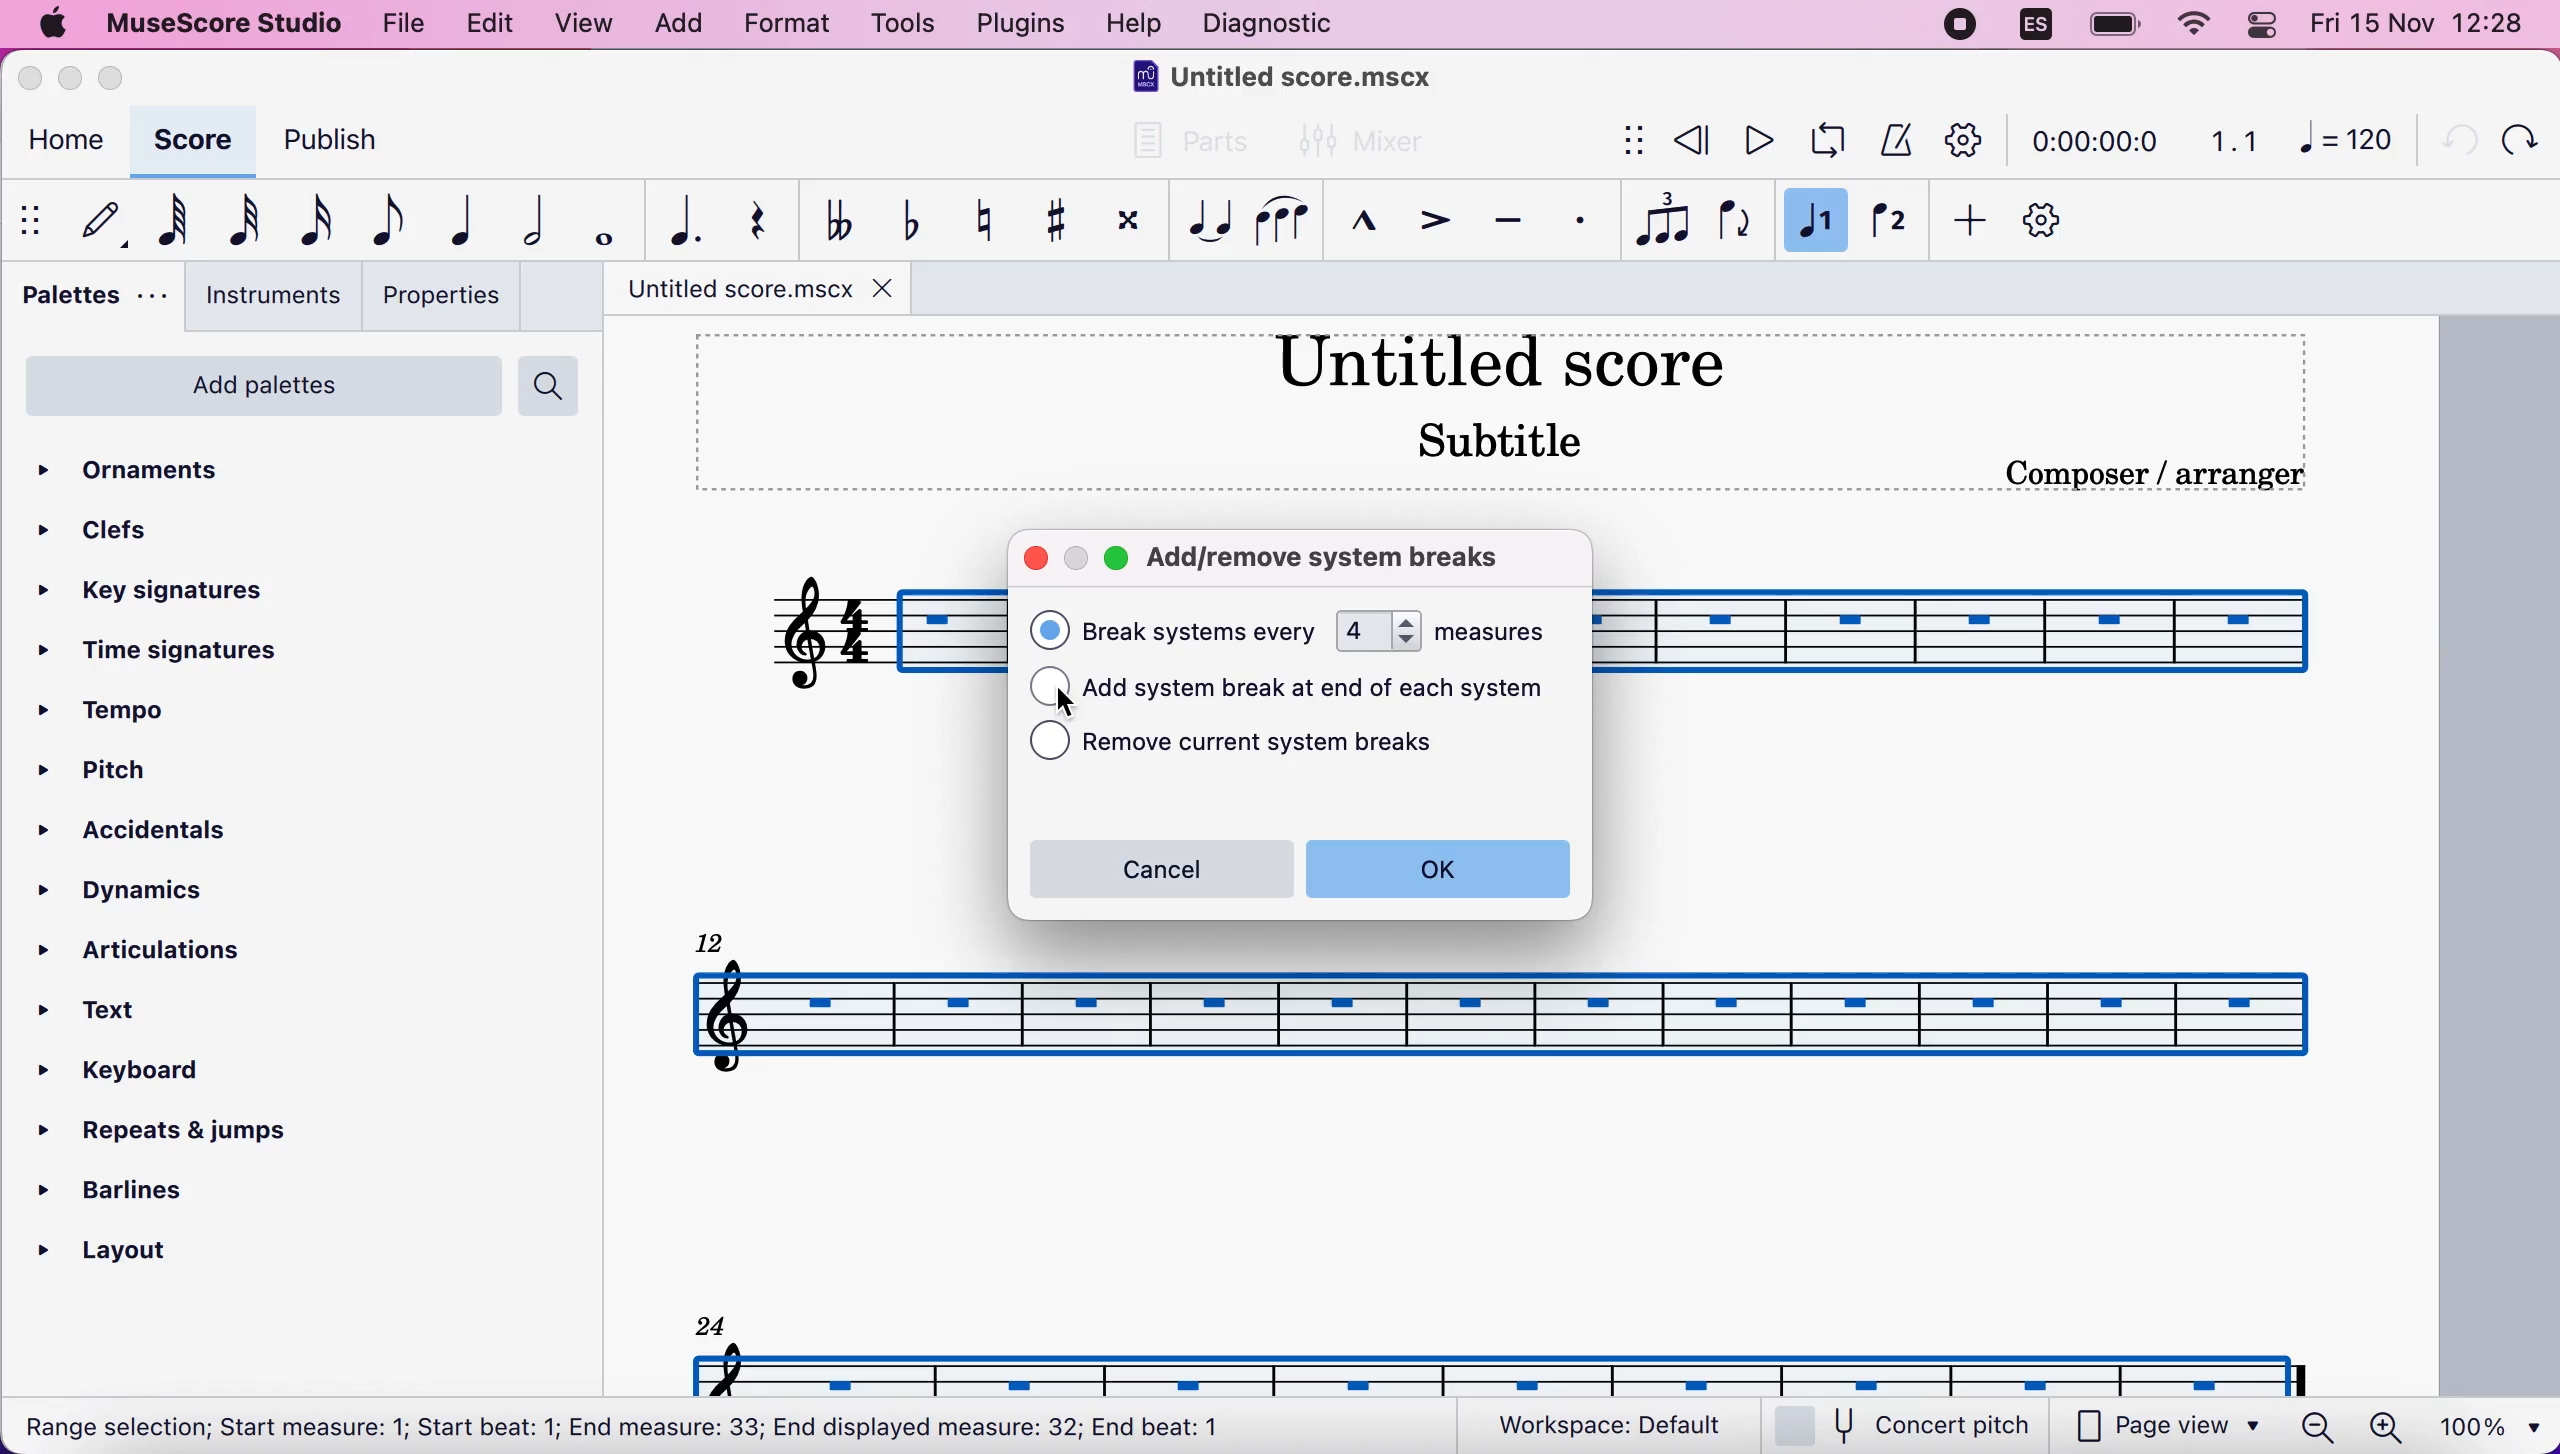  What do you see at coordinates (130, 1245) in the screenshot?
I see `layout` at bounding box center [130, 1245].